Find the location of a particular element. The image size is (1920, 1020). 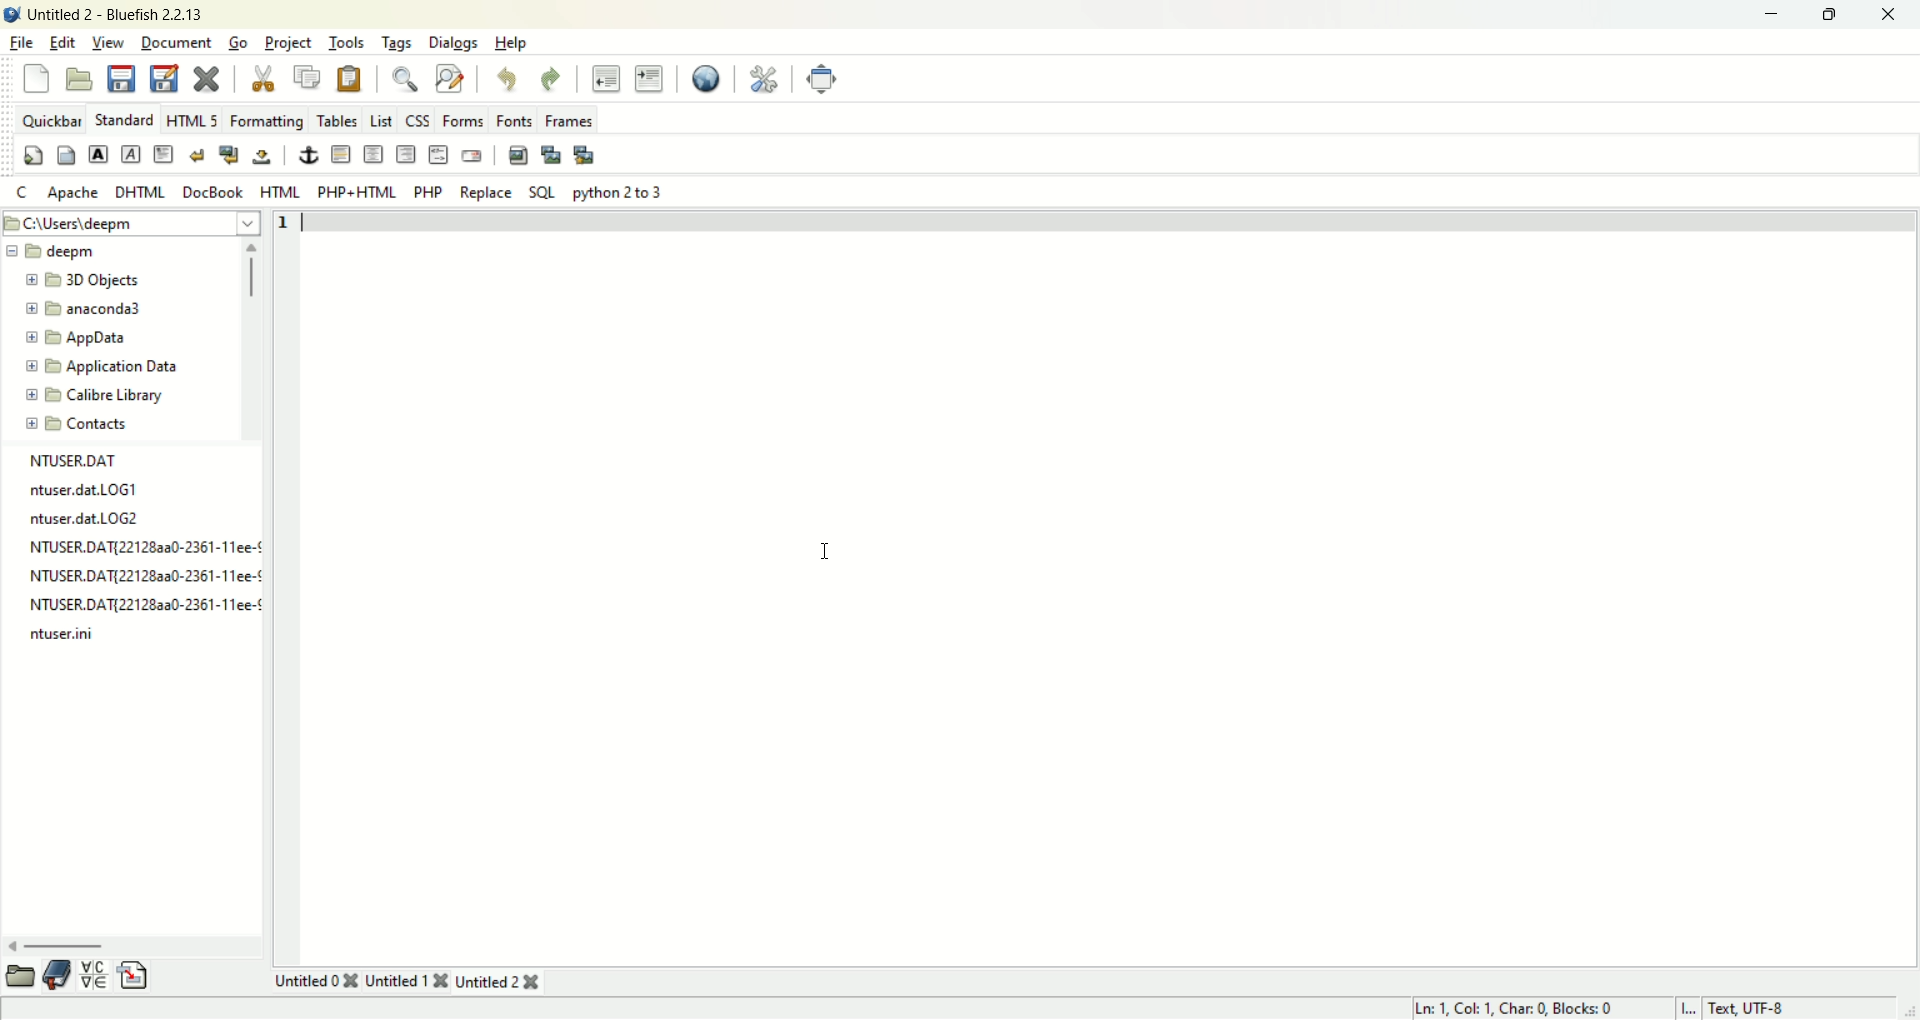

horizontal scroll bar is located at coordinates (133, 945).